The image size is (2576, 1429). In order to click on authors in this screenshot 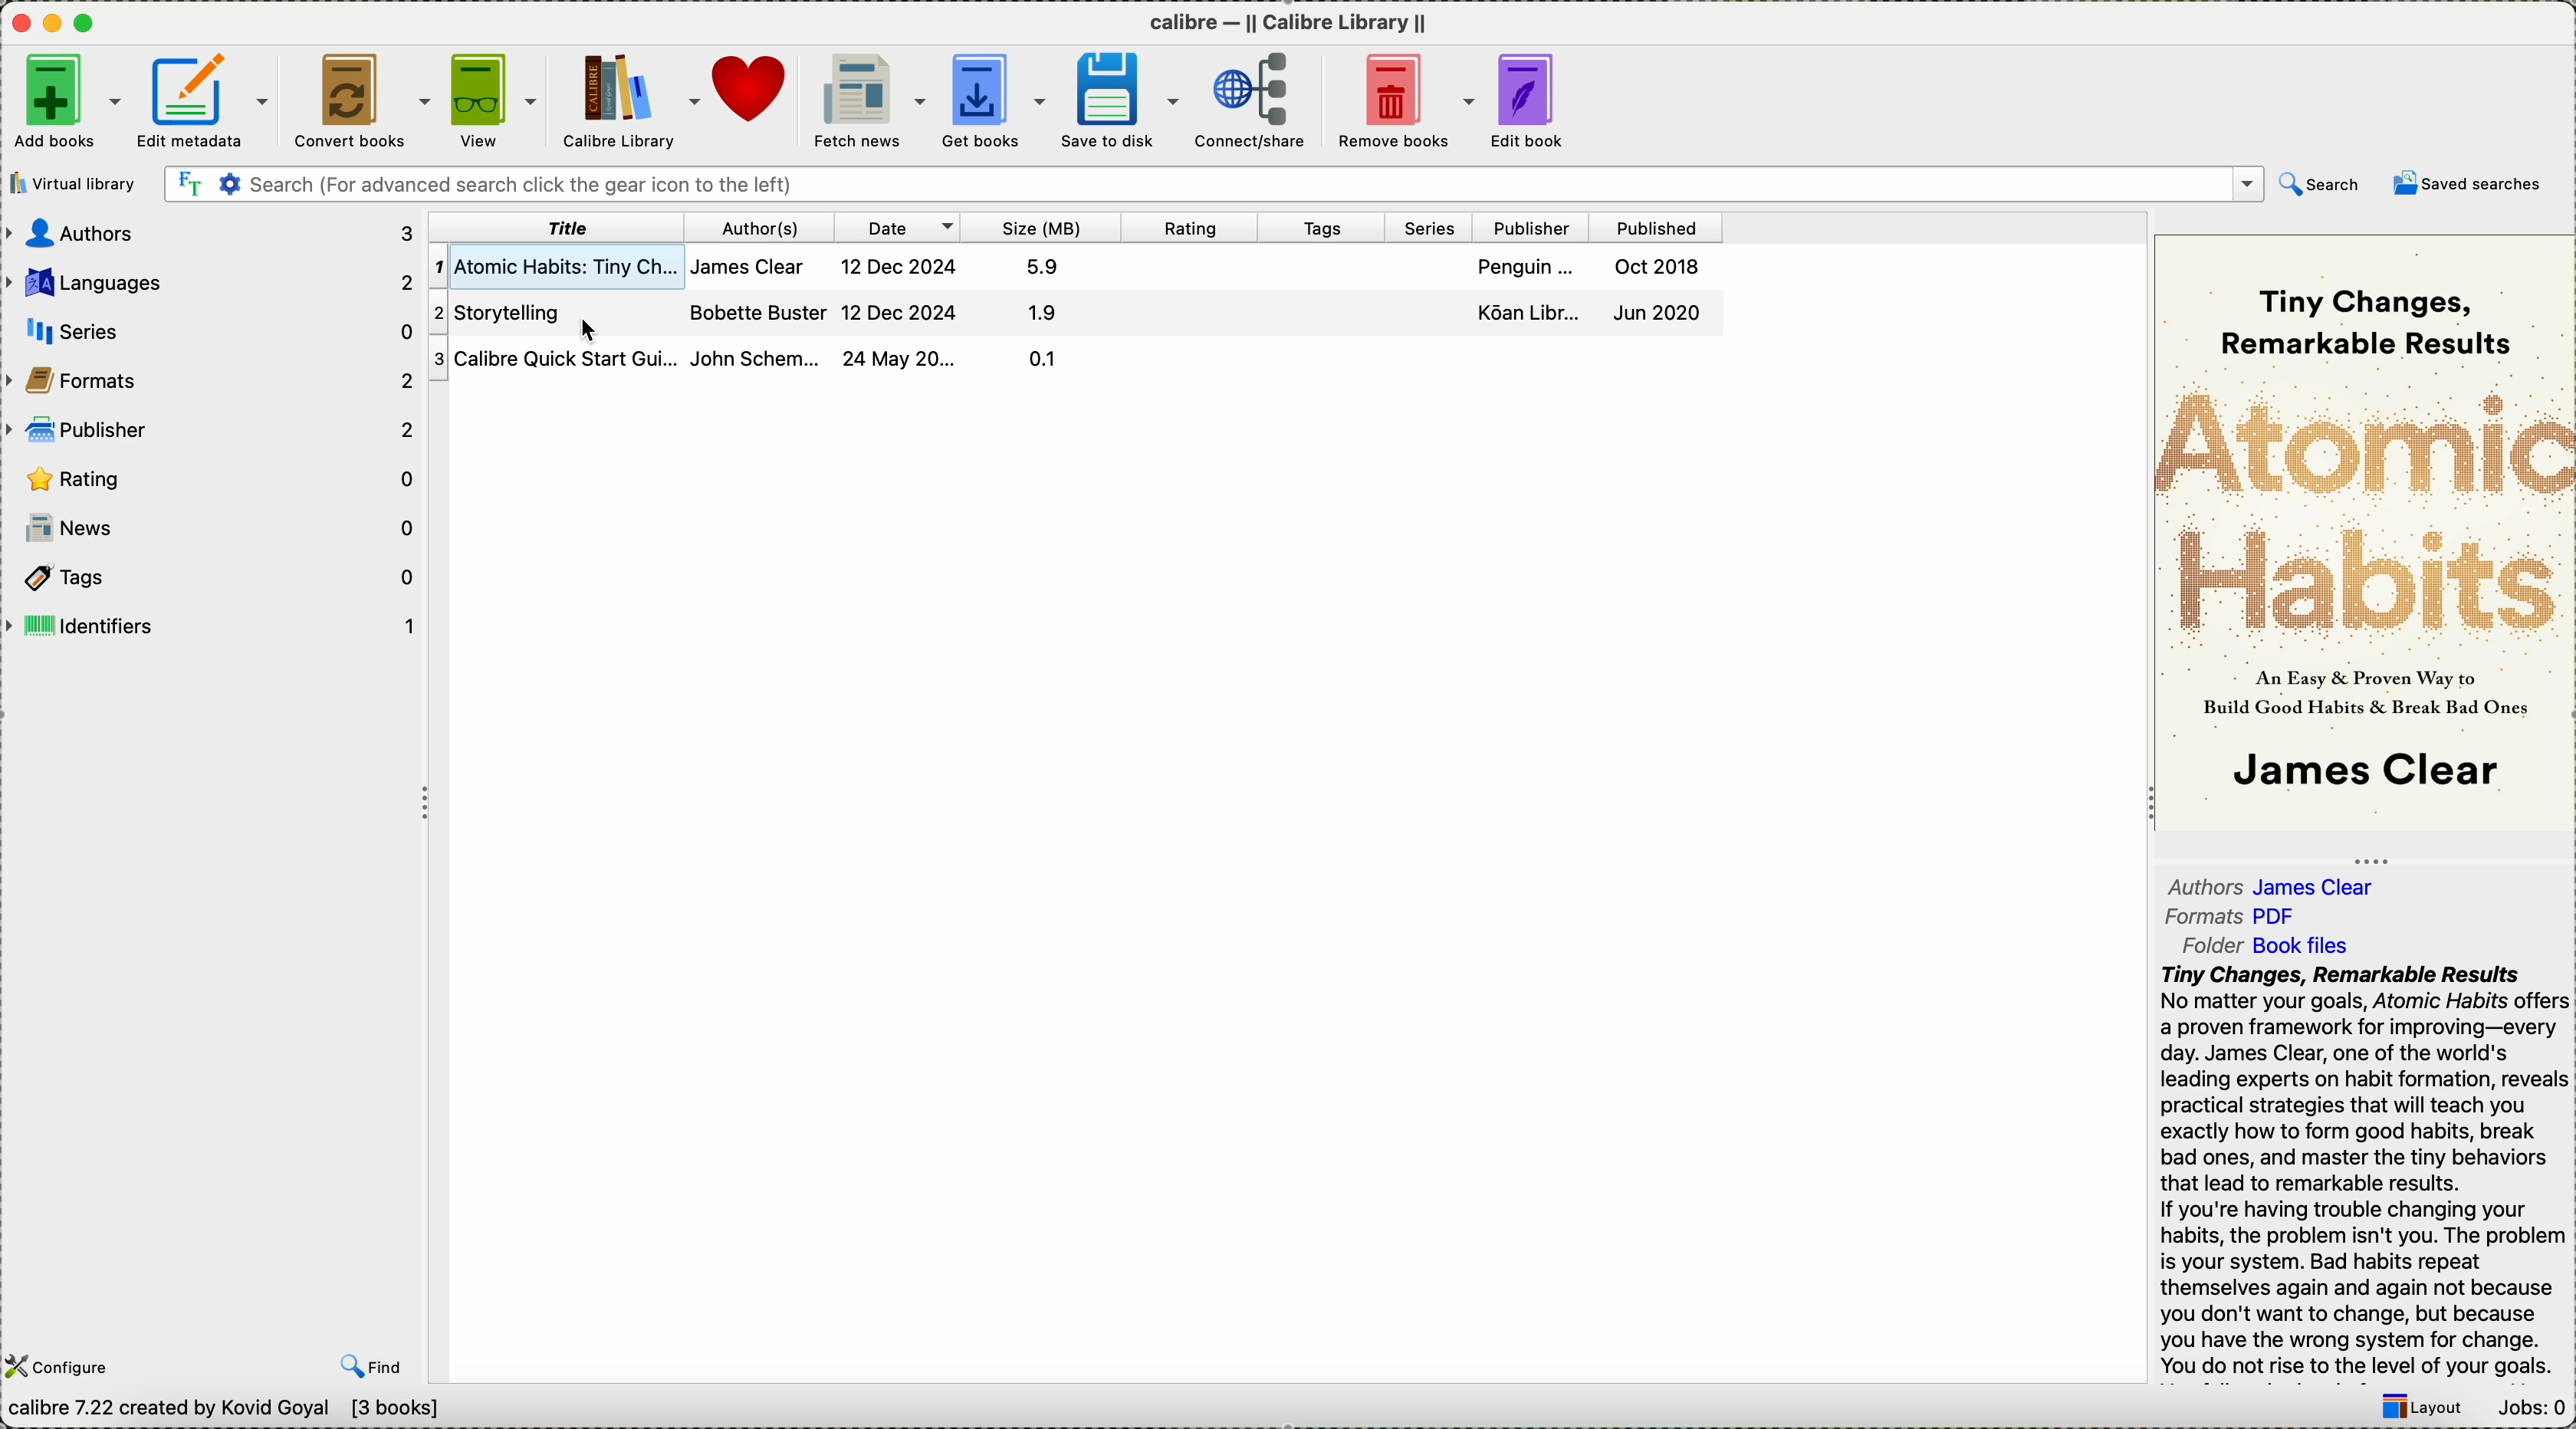, I will do `click(211, 233)`.